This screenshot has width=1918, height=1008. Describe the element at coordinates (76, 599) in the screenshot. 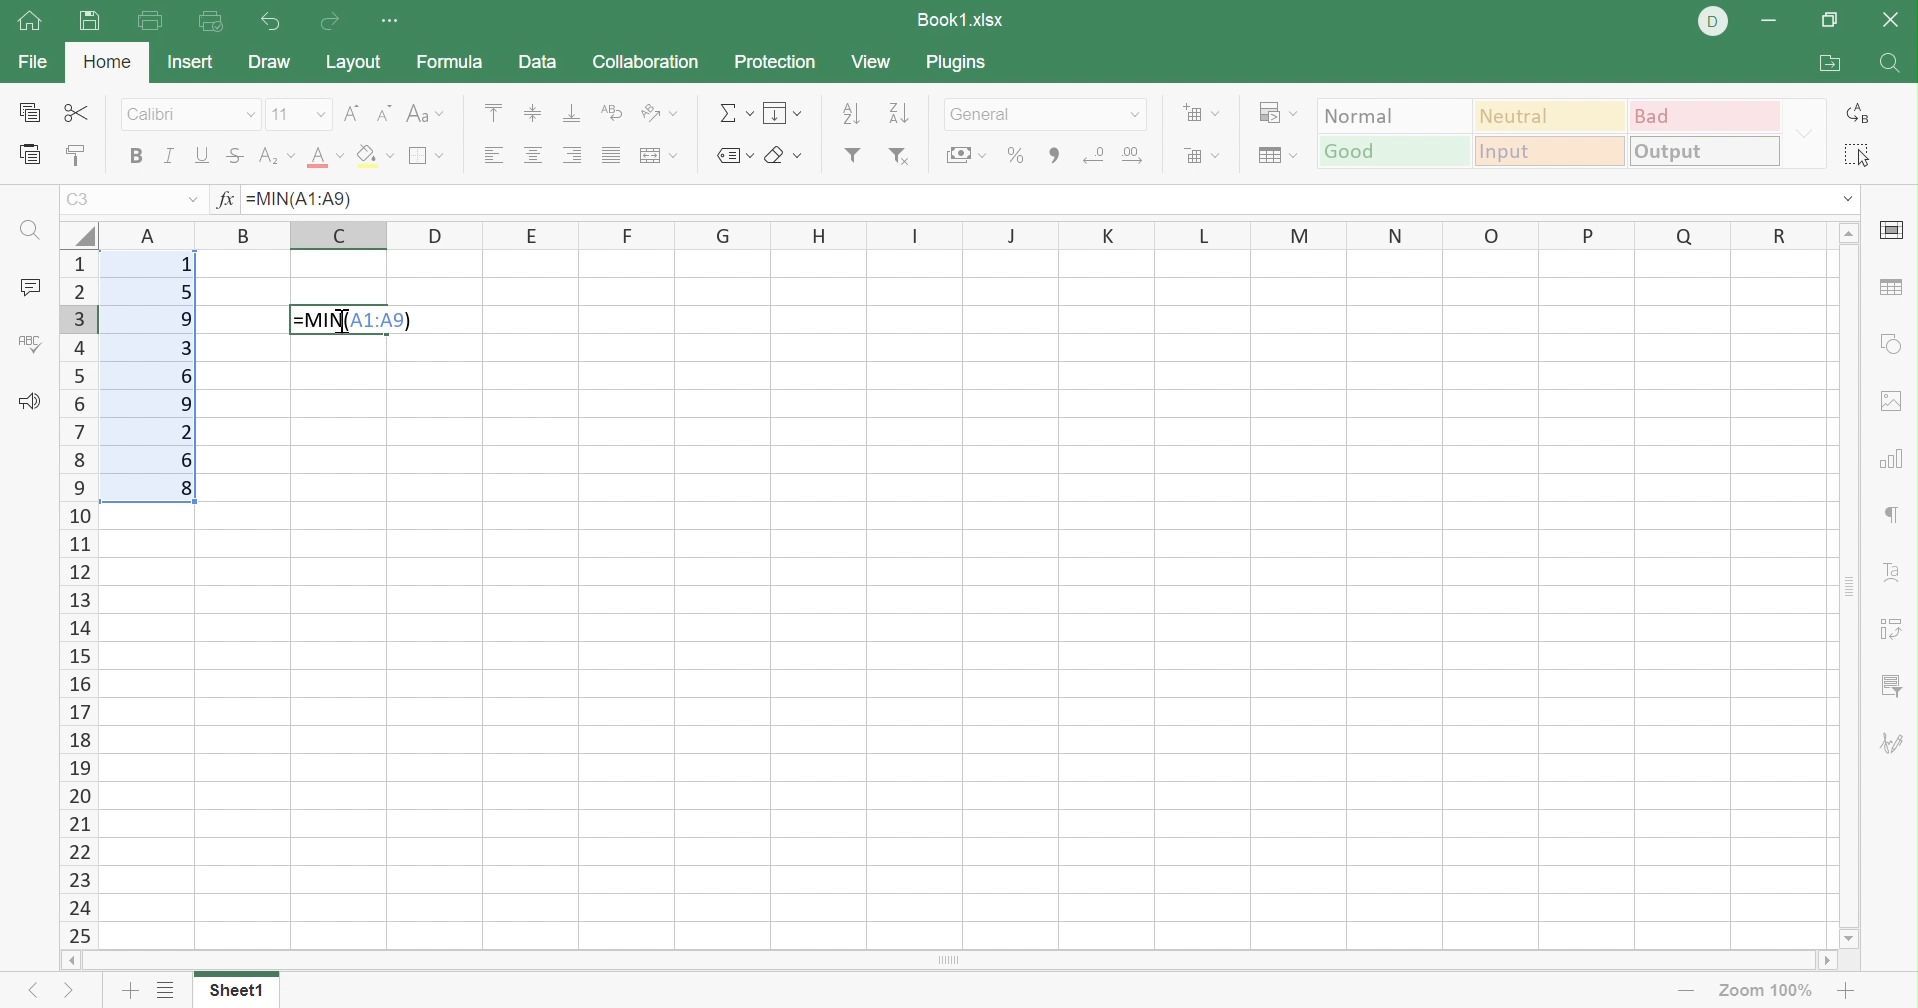

I see `Row numbers` at that location.